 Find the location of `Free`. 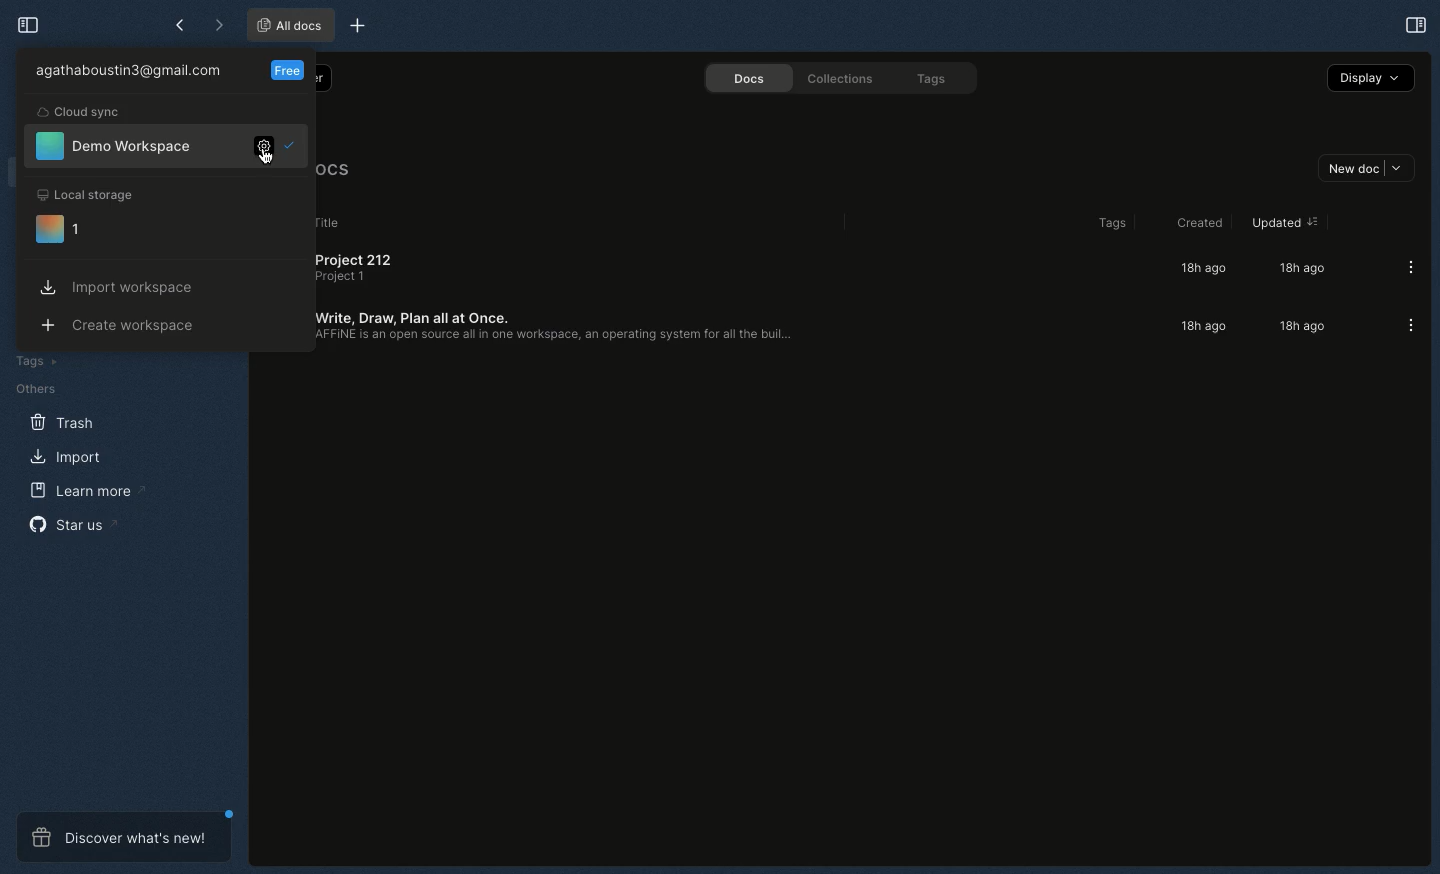

Free is located at coordinates (289, 69).